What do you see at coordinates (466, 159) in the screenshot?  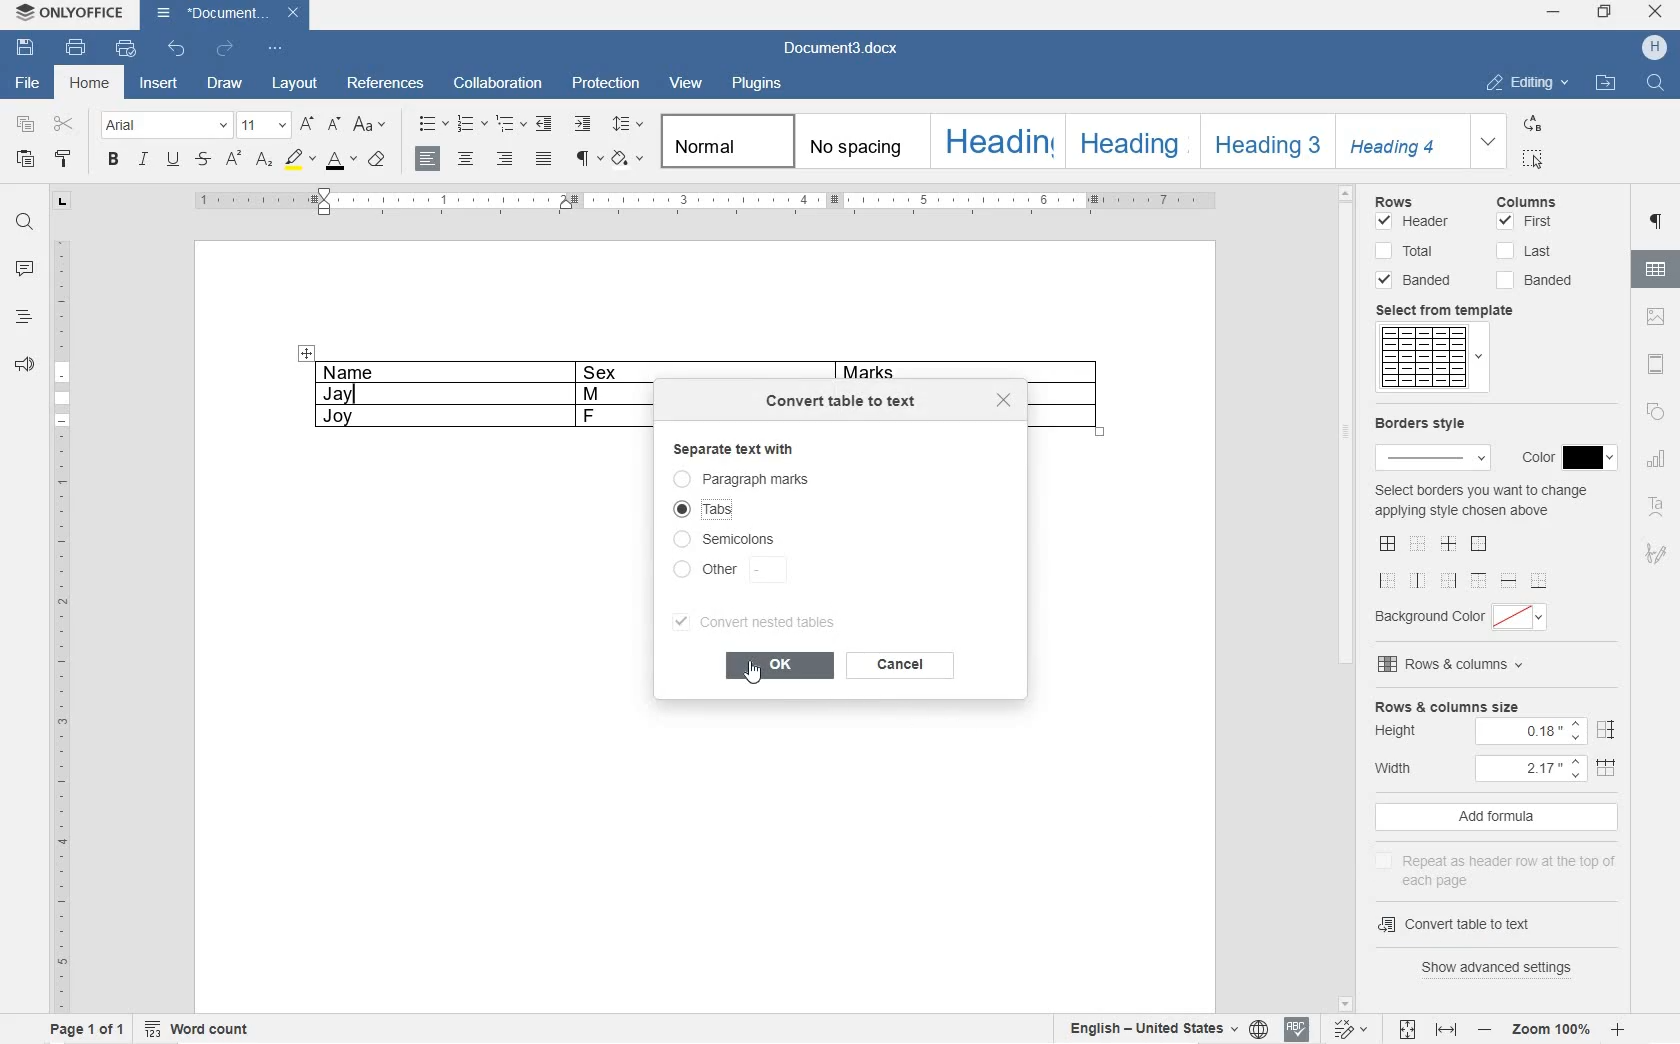 I see `ALIGN CENTER` at bounding box center [466, 159].